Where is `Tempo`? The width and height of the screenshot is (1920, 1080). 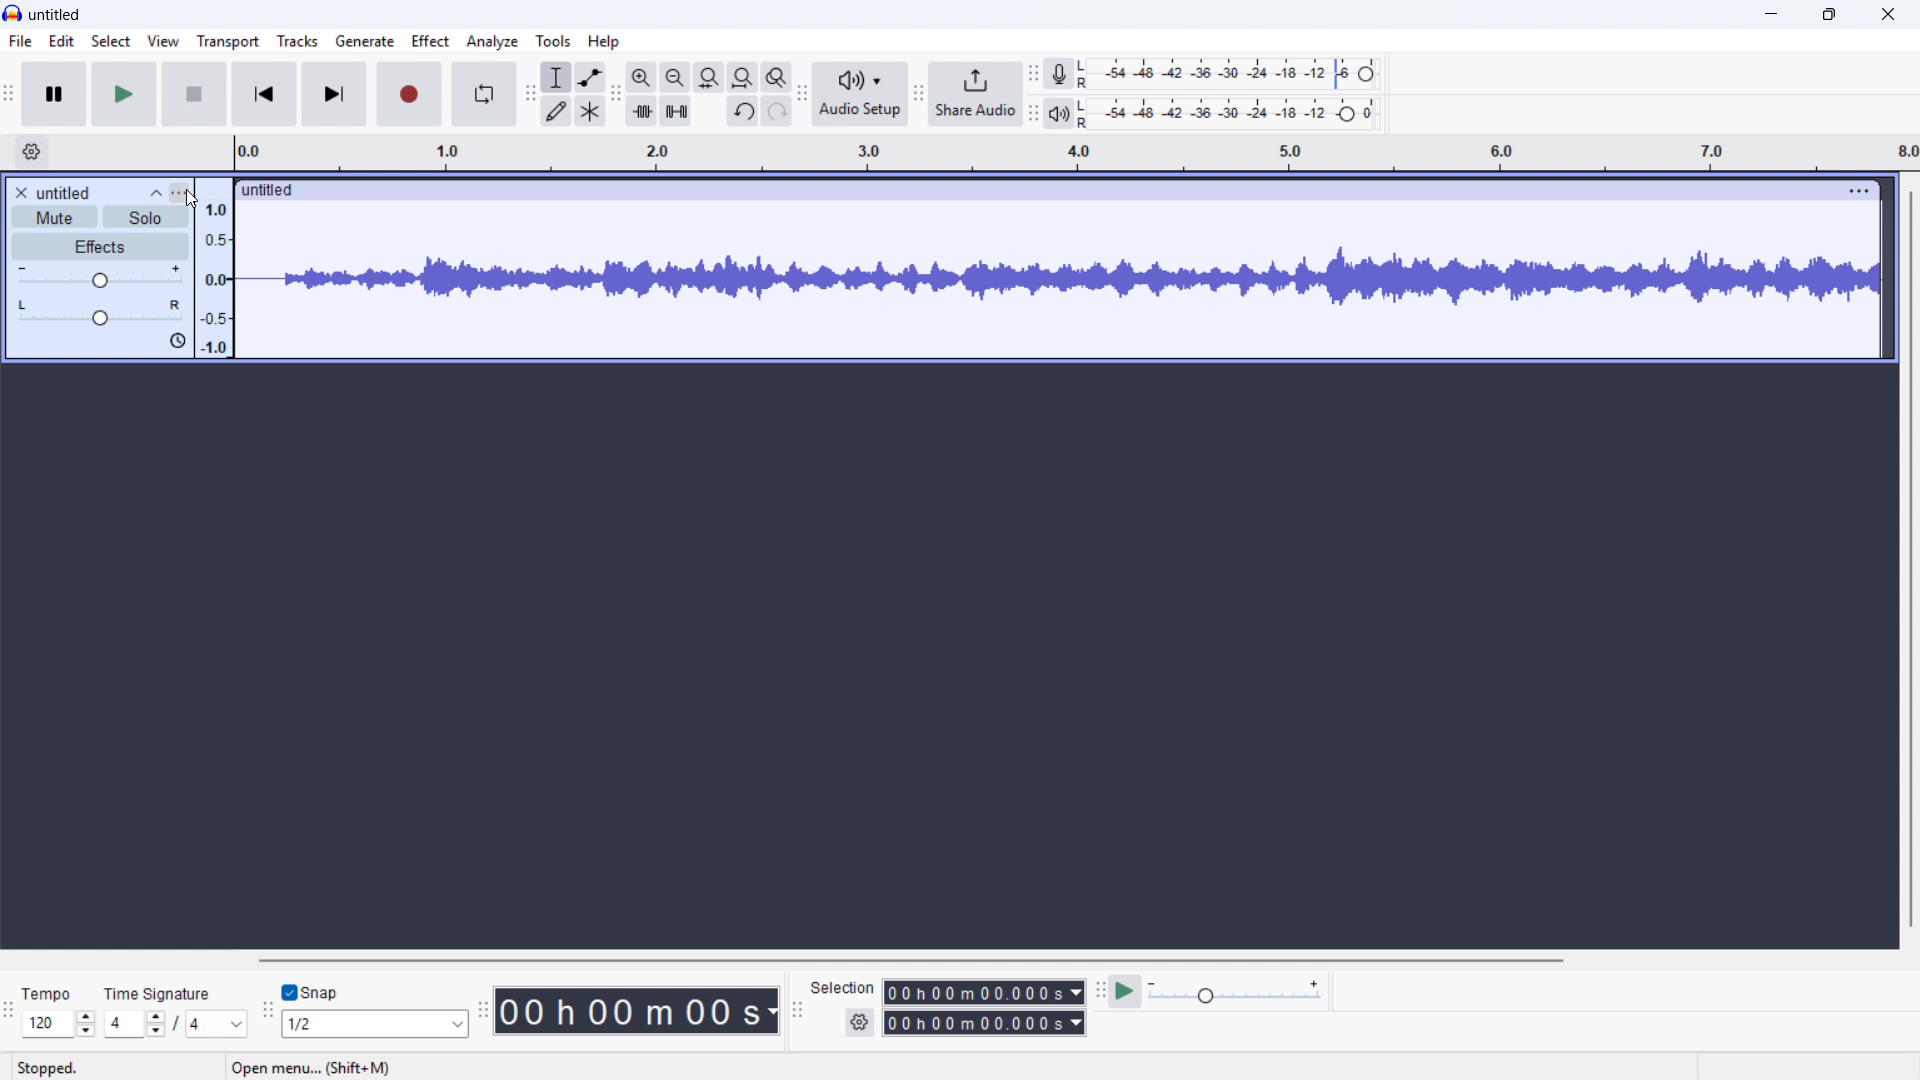 Tempo is located at coordinates (52, 994).